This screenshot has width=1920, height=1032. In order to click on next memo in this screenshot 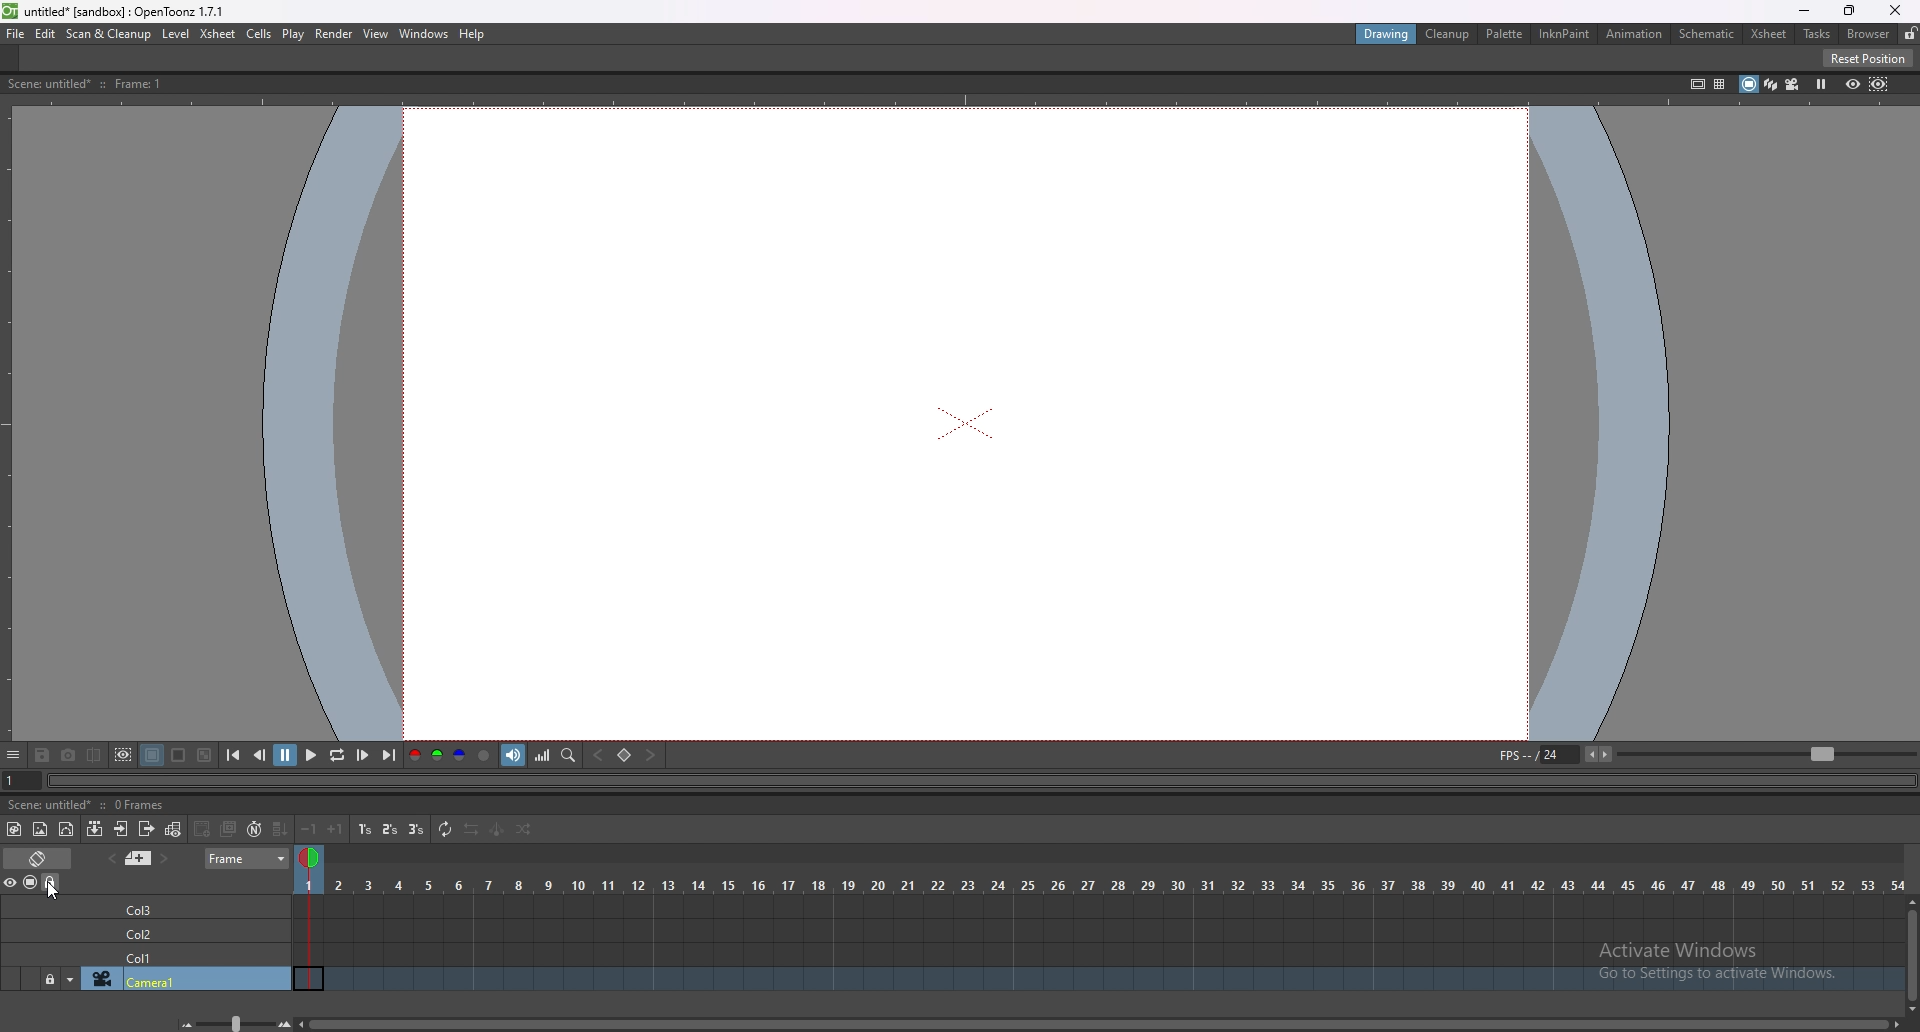, I will do `click(163, 859)`.